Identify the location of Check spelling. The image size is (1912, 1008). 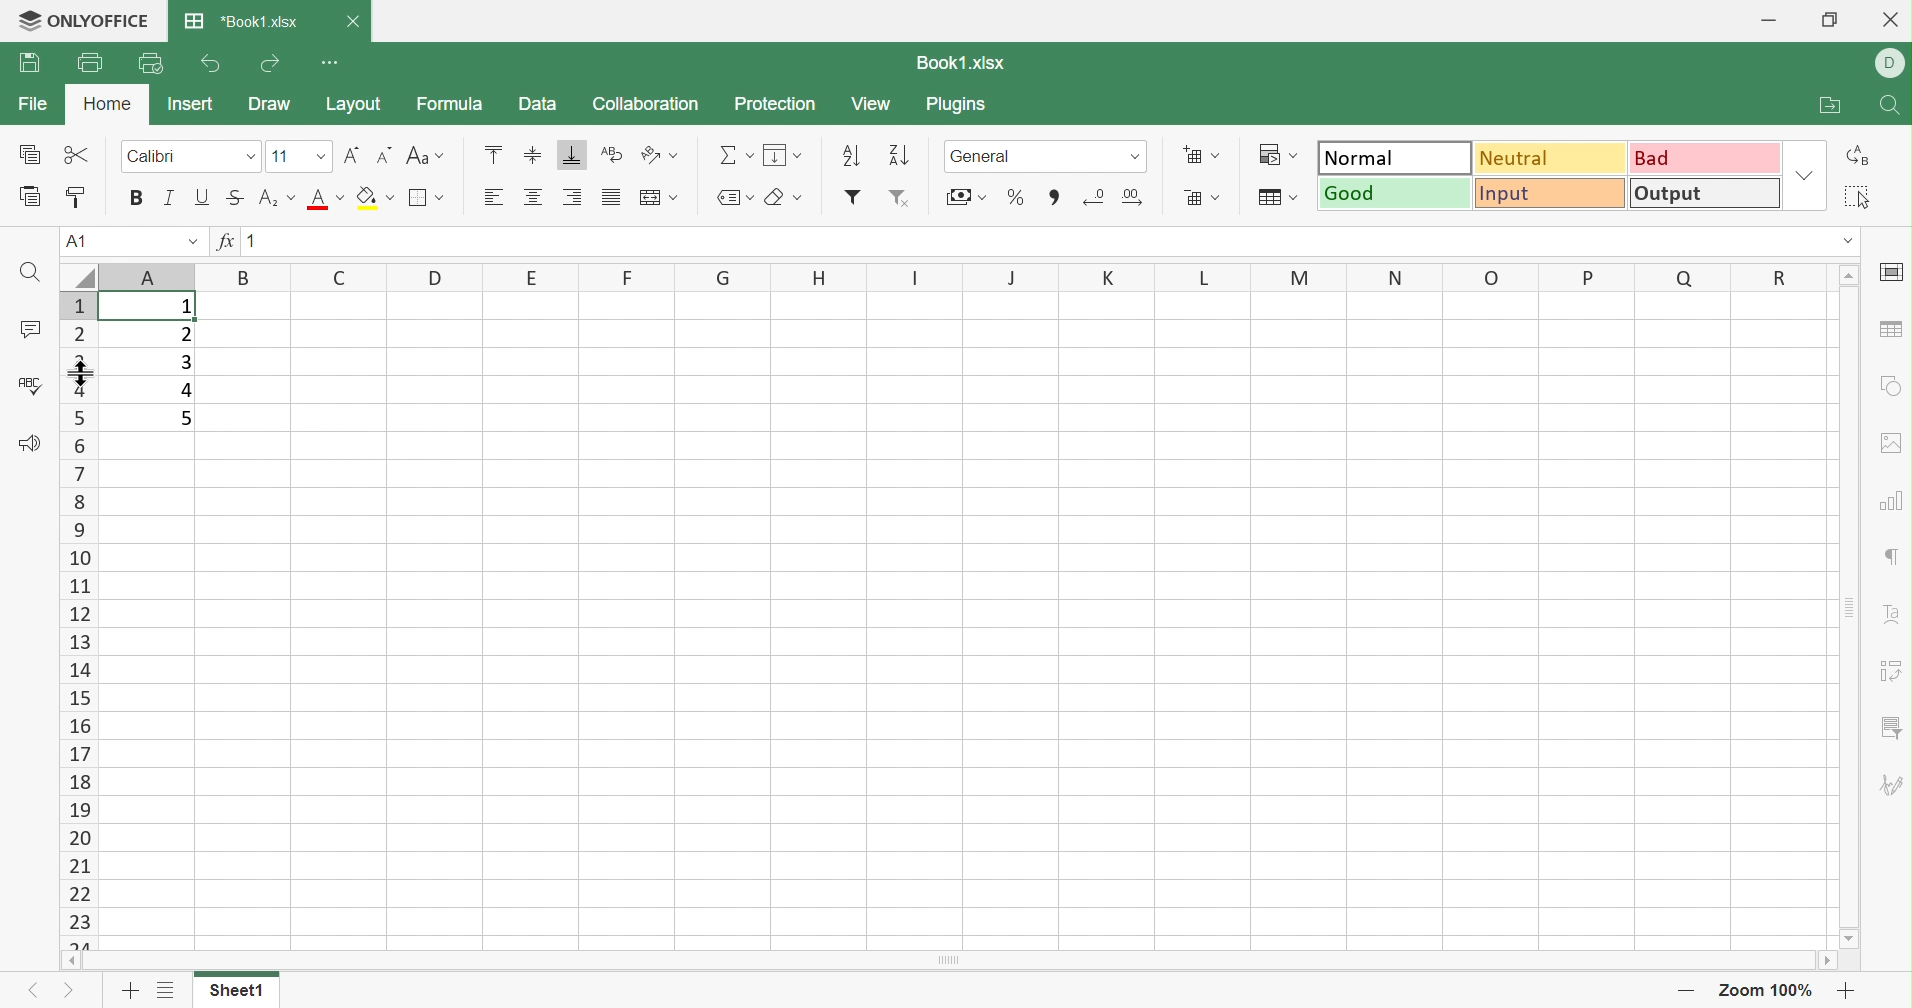
(26, 384).